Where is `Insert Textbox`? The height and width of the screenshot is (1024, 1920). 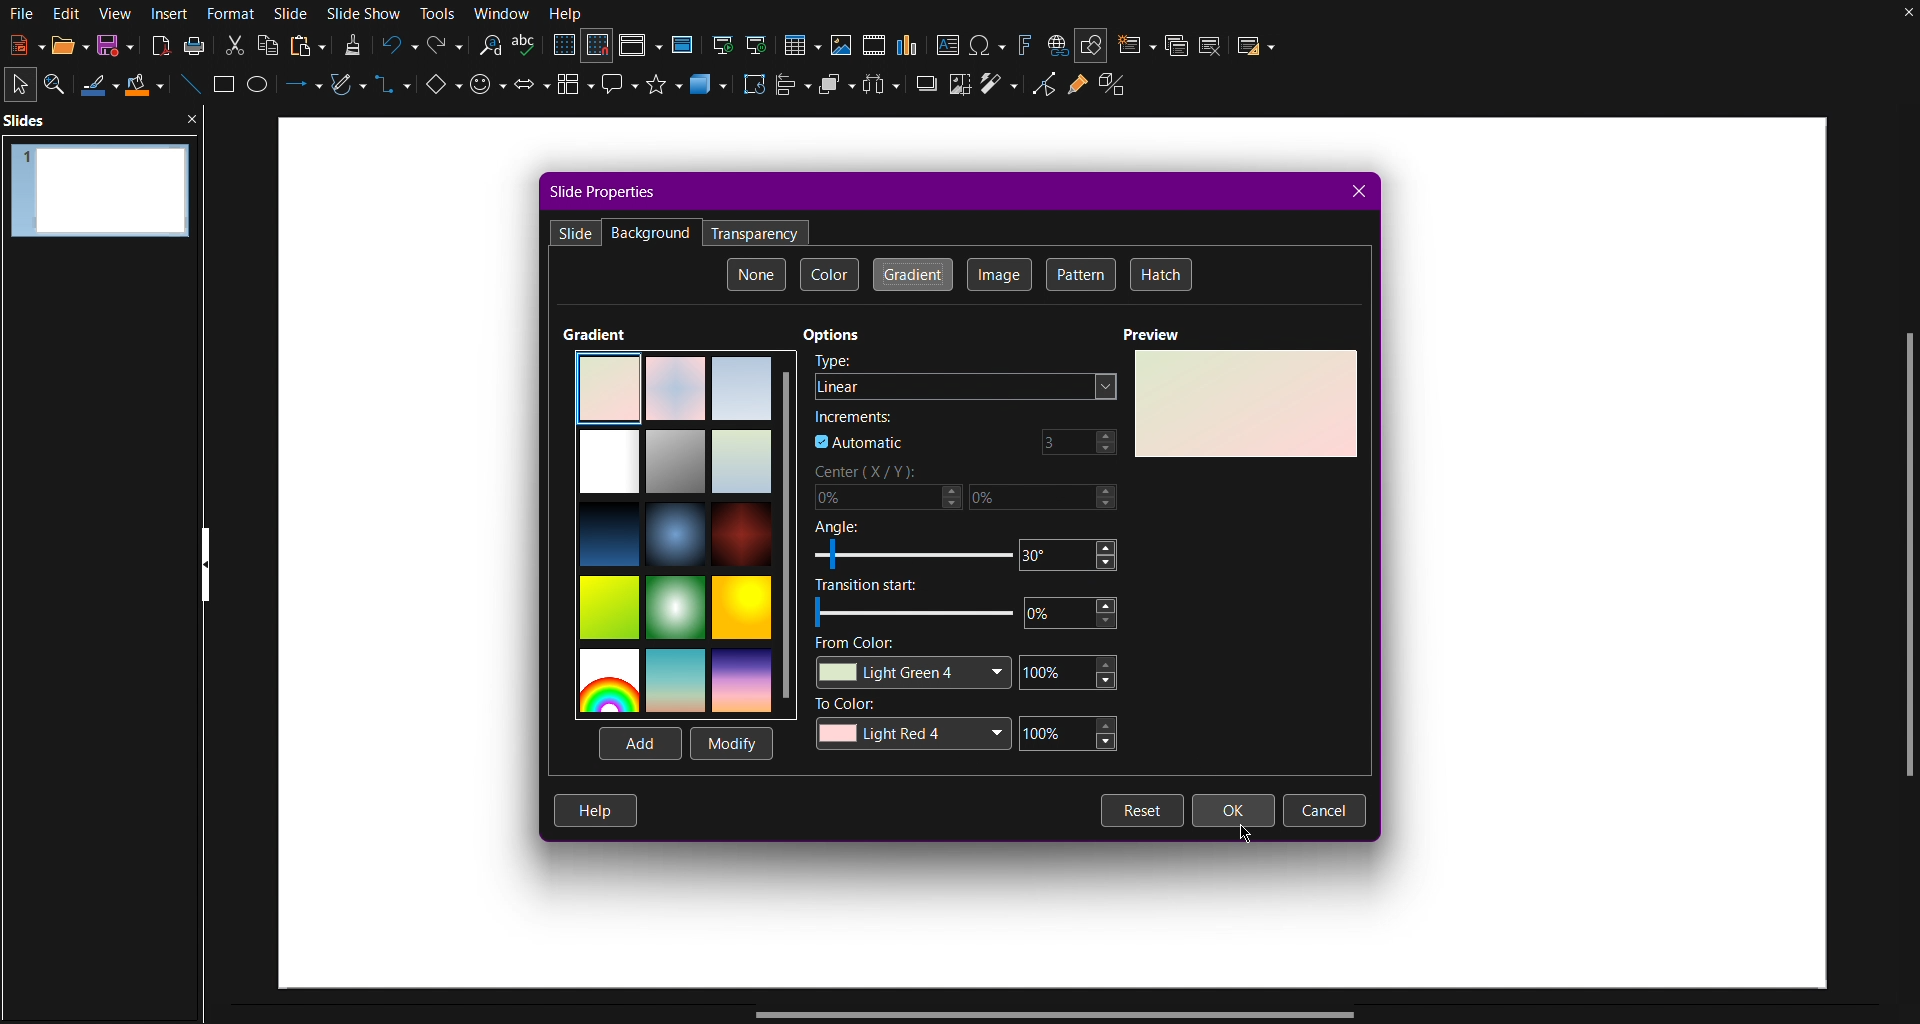
Insert Textbox is located at coordinates (949, 44).